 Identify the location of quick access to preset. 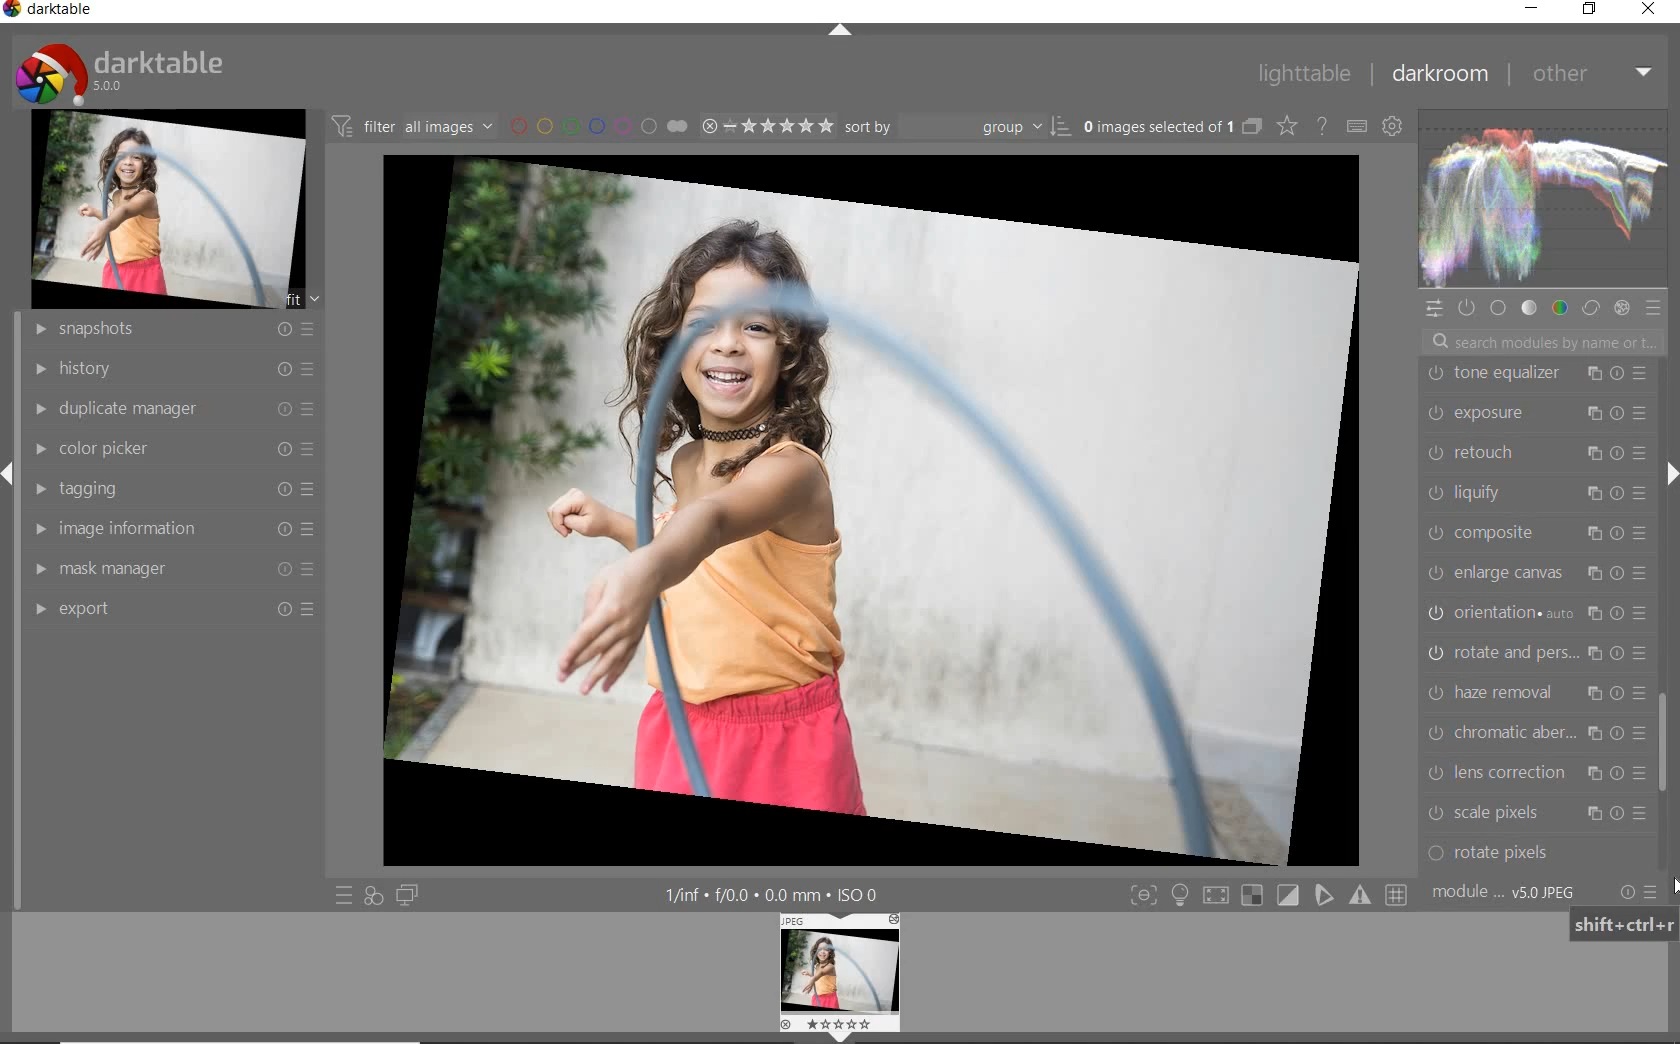
(345, 894).